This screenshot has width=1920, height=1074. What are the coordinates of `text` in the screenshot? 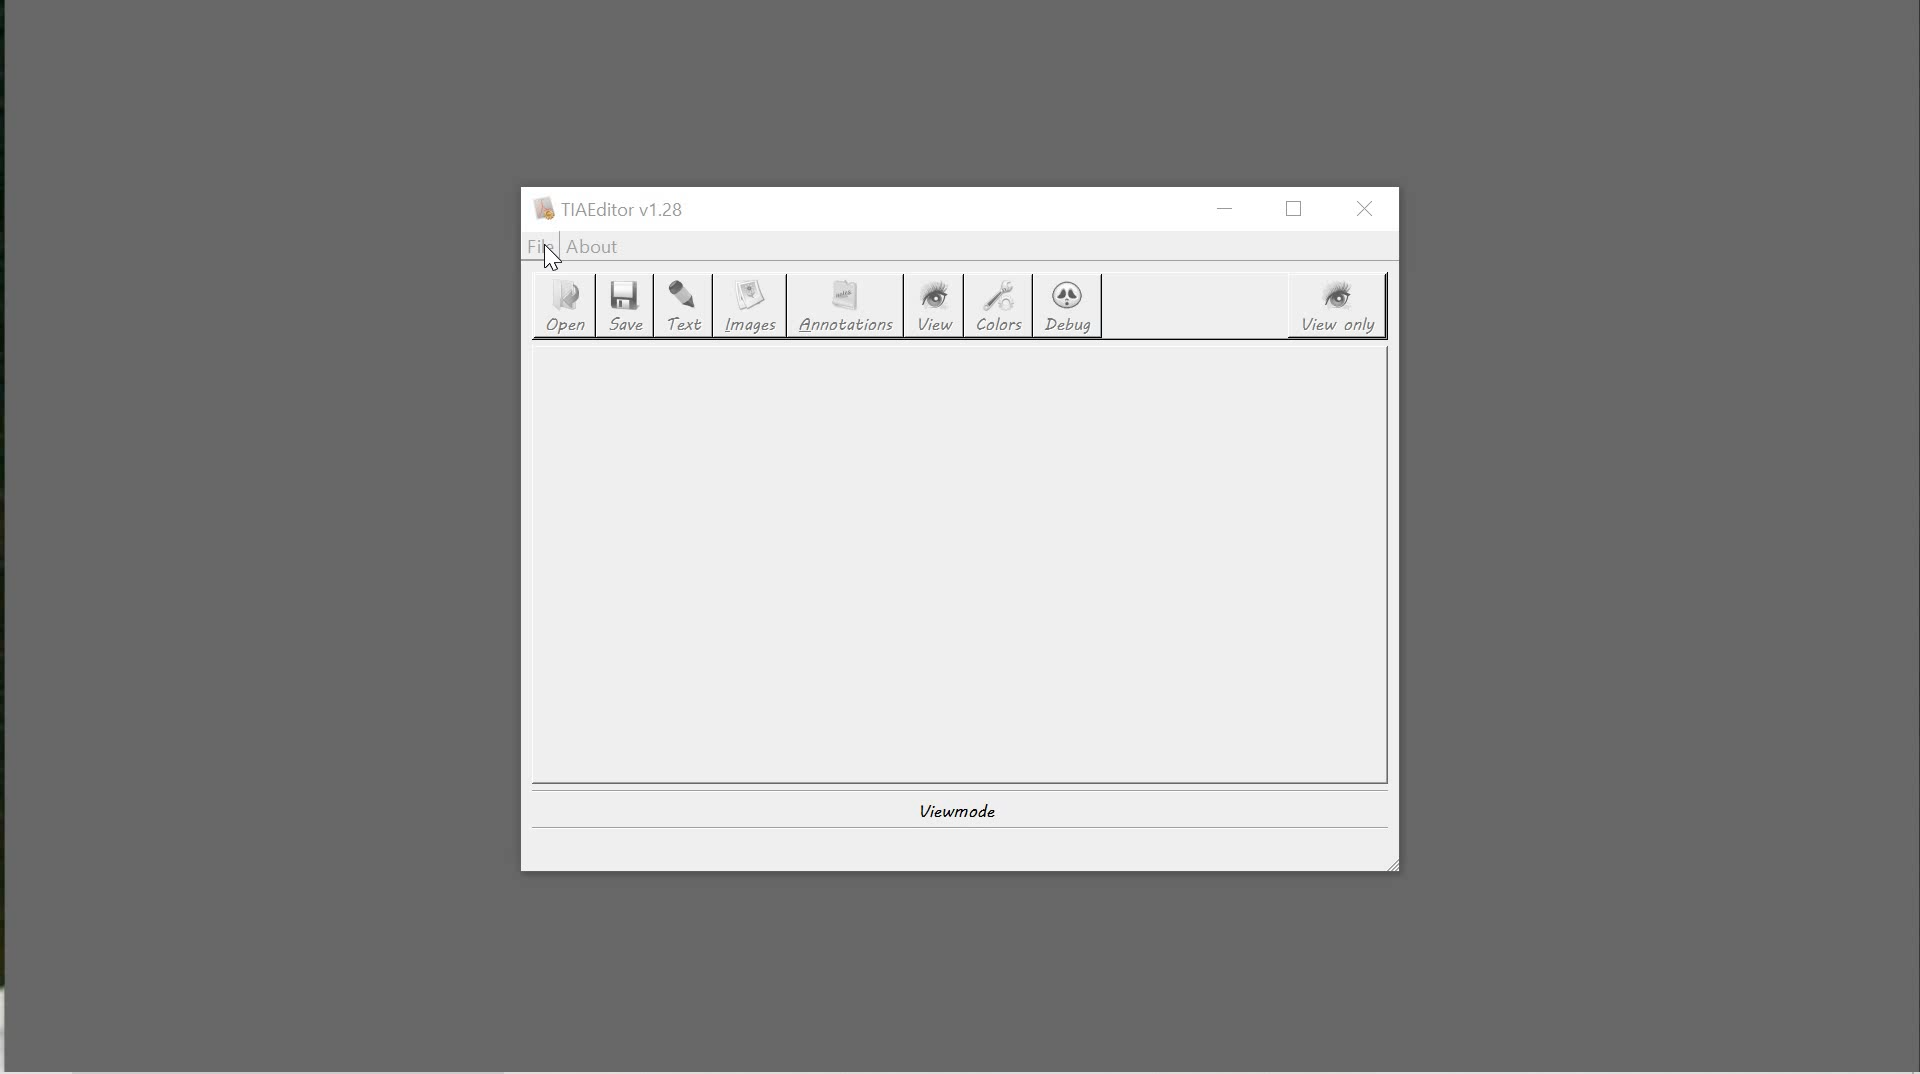 It's located at (687, 308).